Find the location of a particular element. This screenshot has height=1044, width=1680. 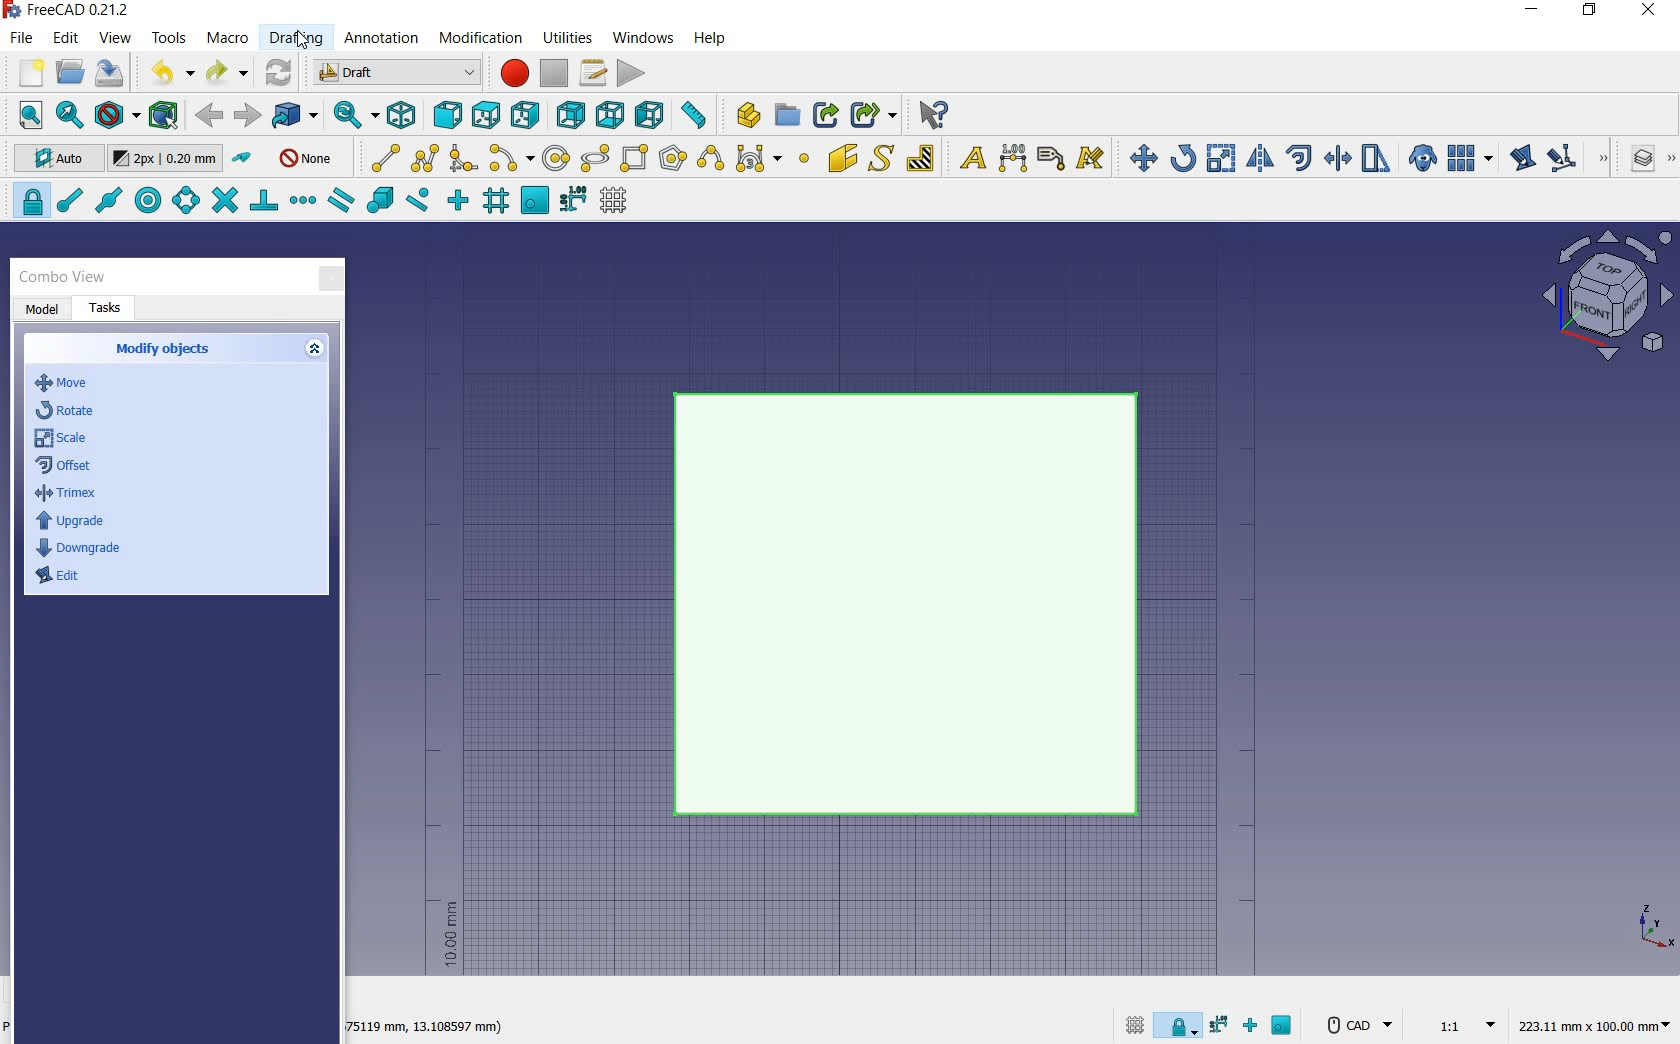

rectangle is located at coordinates (636, 160).